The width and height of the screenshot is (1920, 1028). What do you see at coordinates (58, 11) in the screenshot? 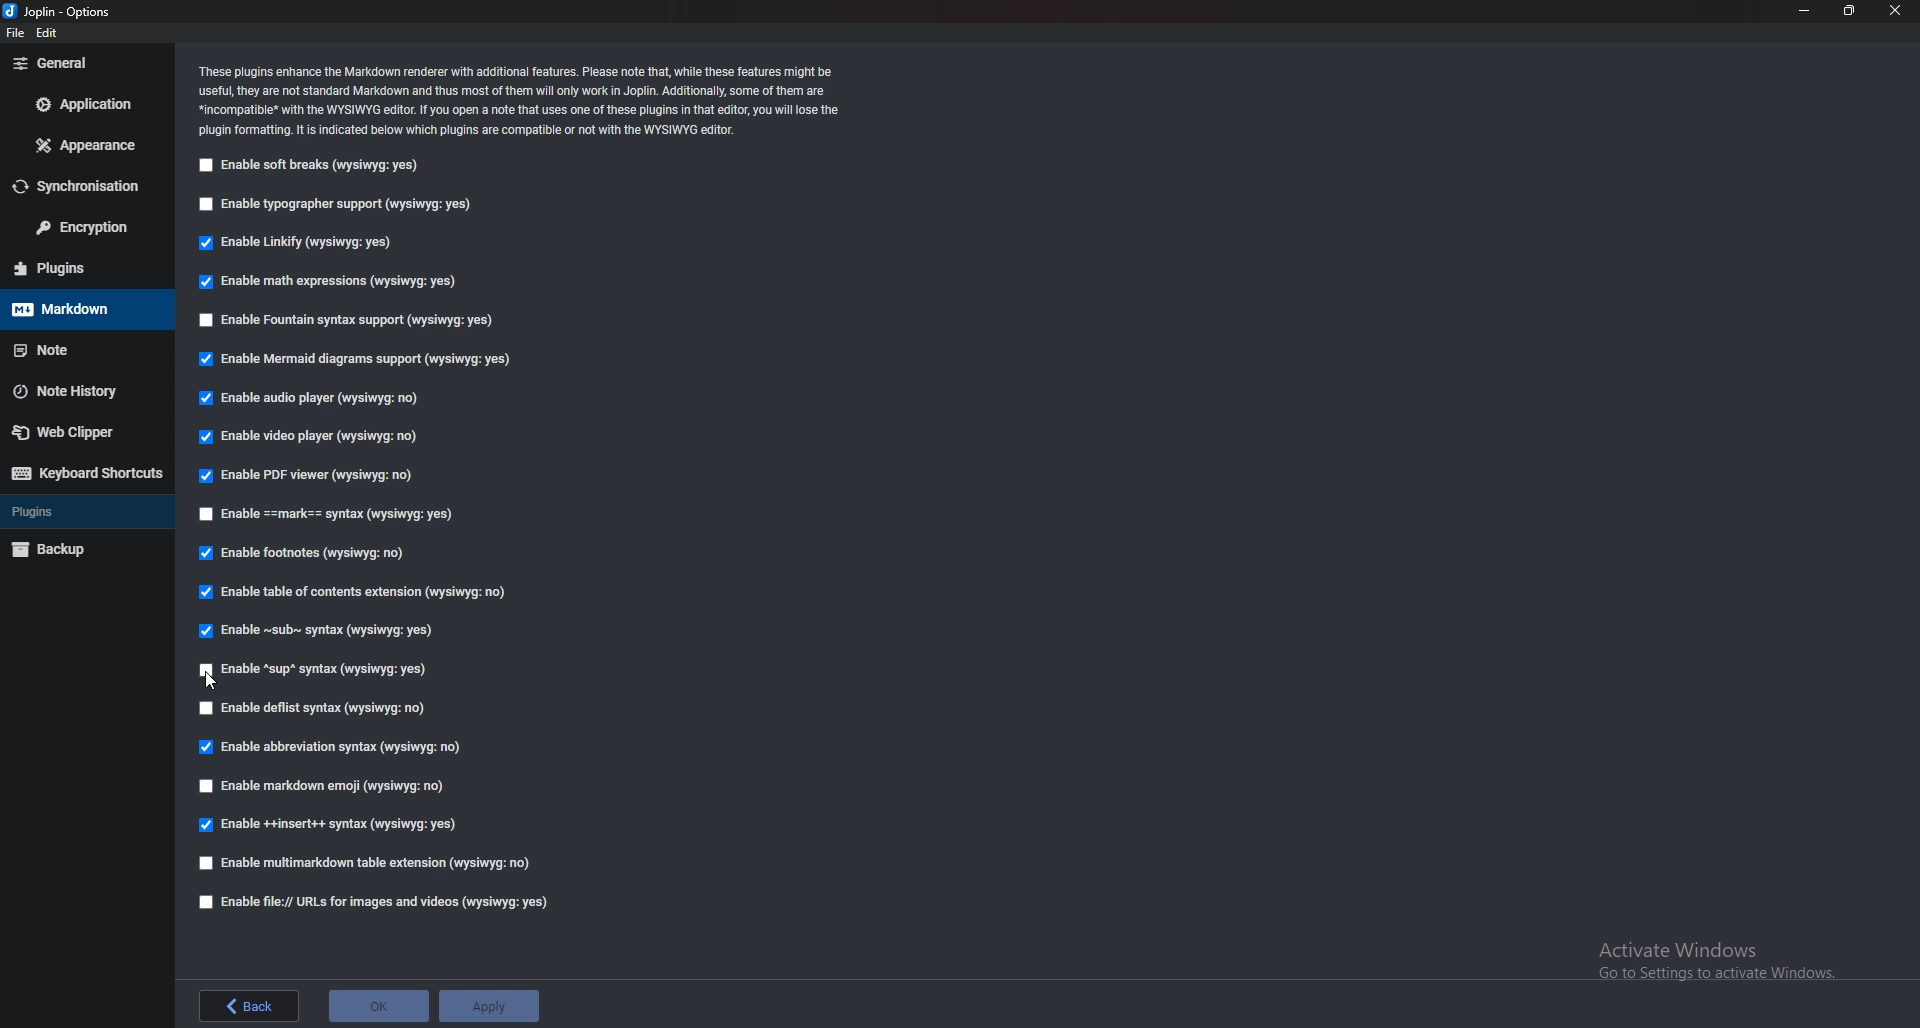
I see `options` at bounding box center [58, 11].